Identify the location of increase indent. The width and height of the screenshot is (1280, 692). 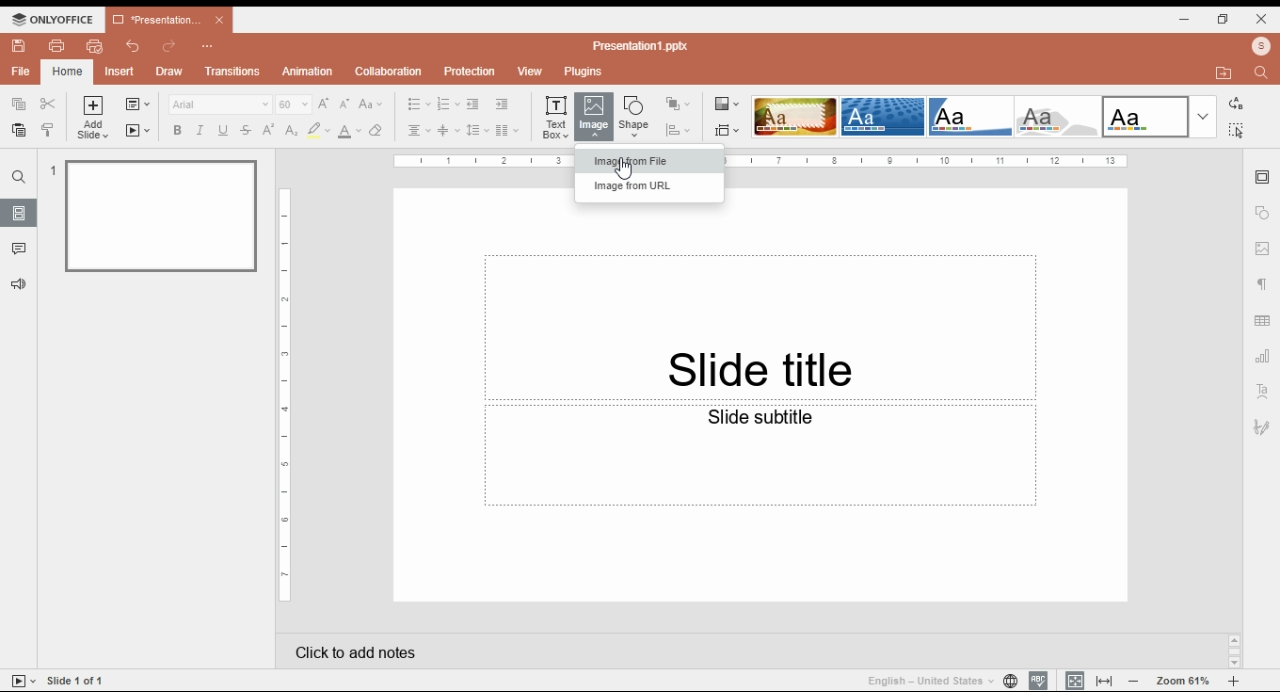
(472, 105).